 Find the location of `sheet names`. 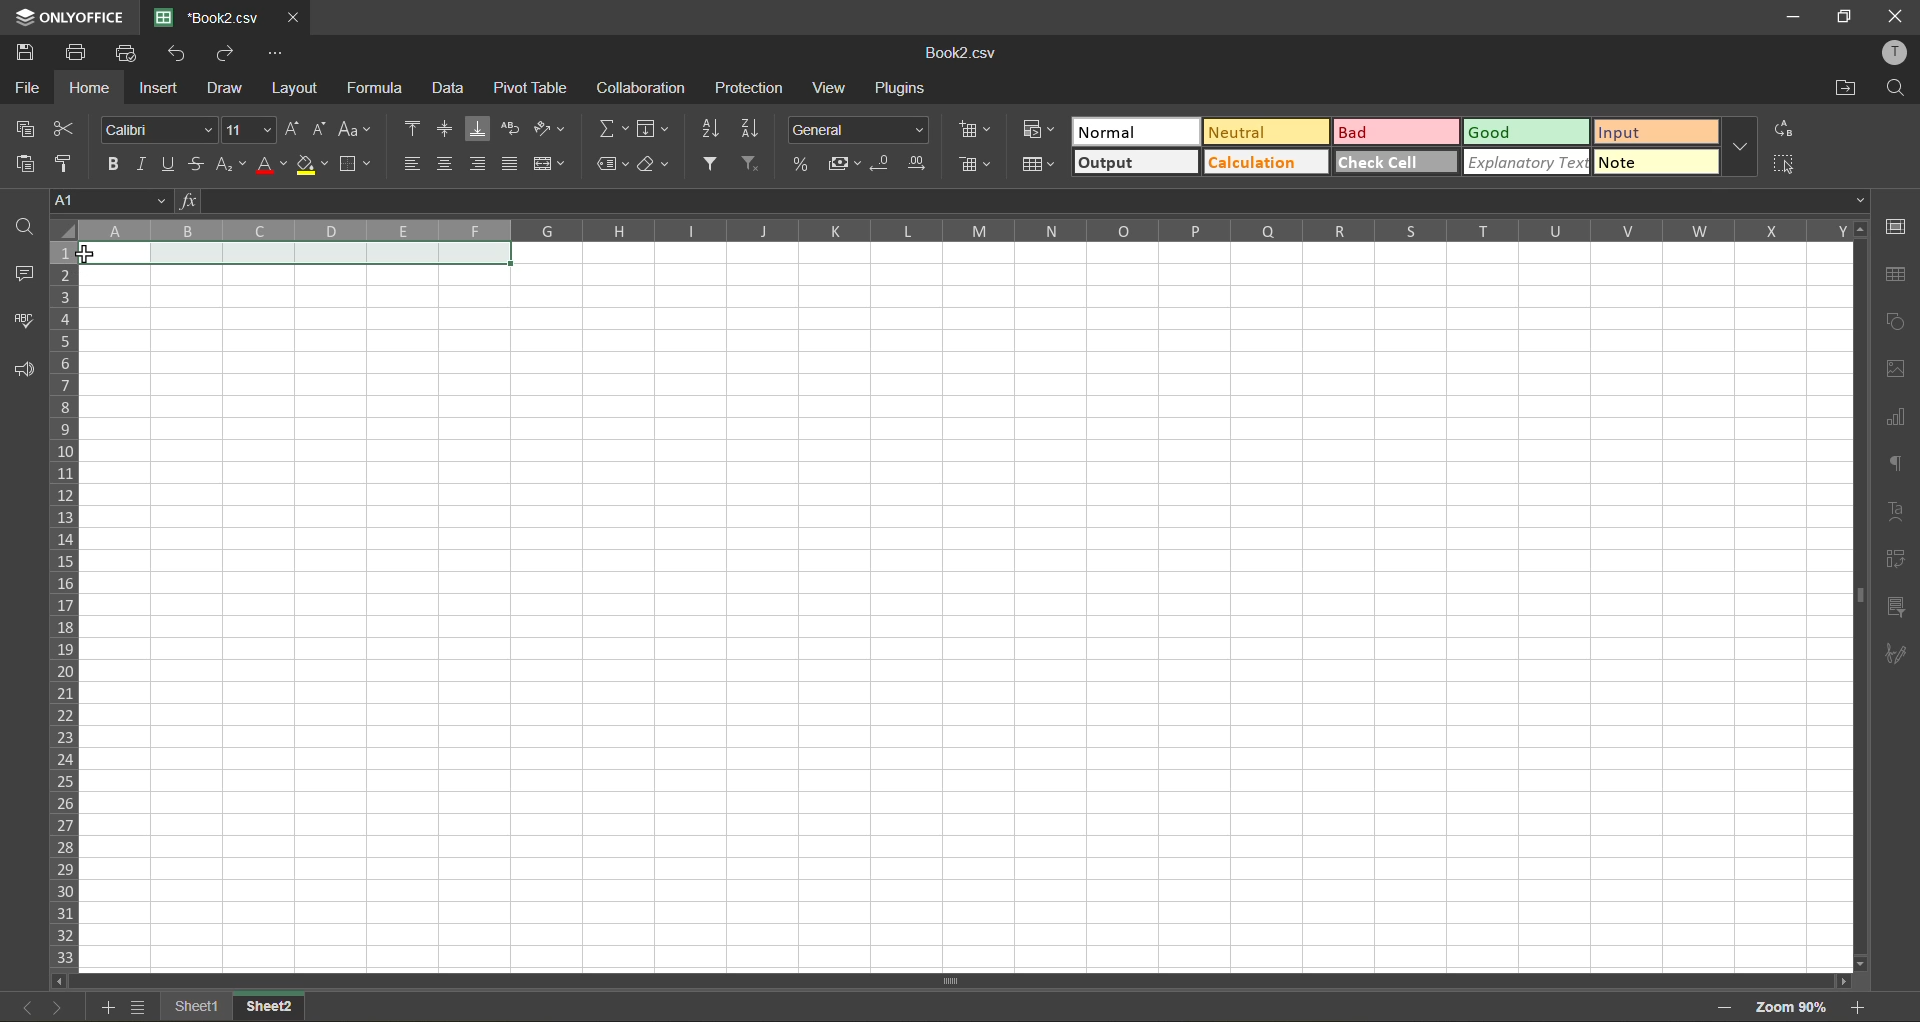

sheet names is located at coordinates (233, 1005).